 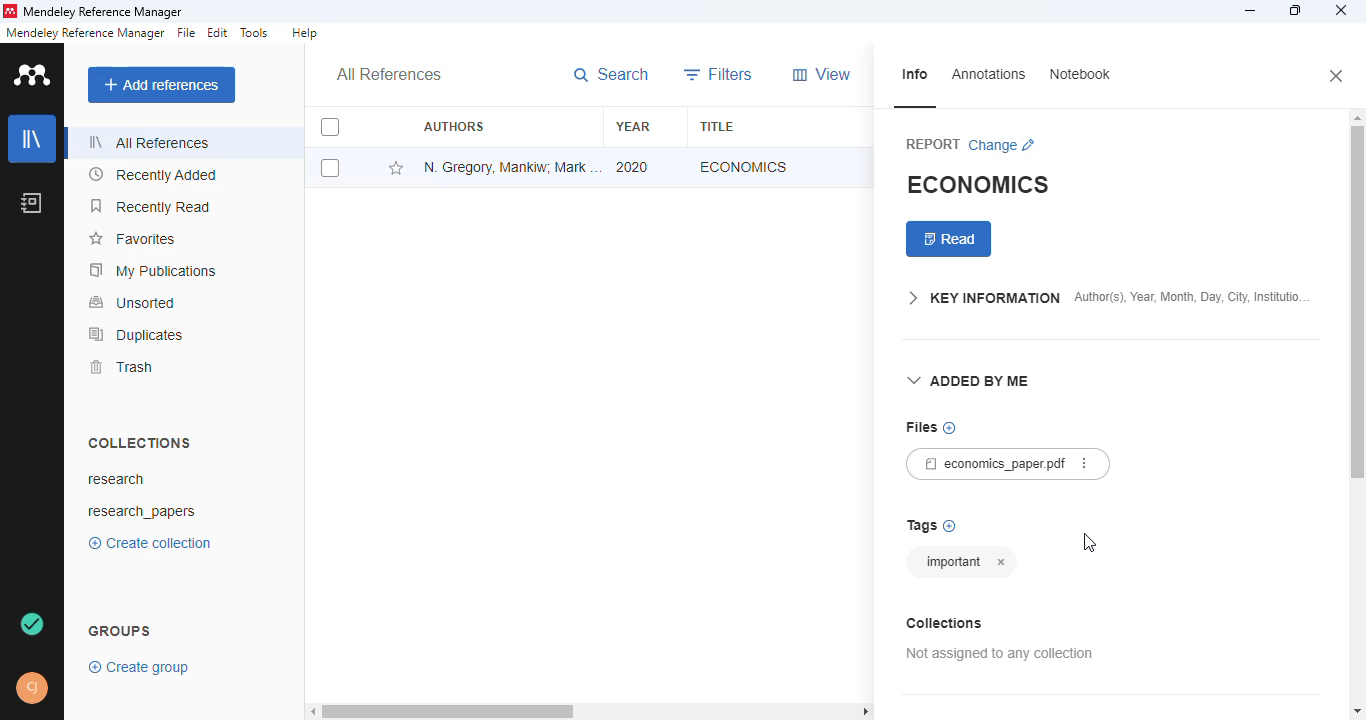 I want to click on report, so click(x=933, y=145).